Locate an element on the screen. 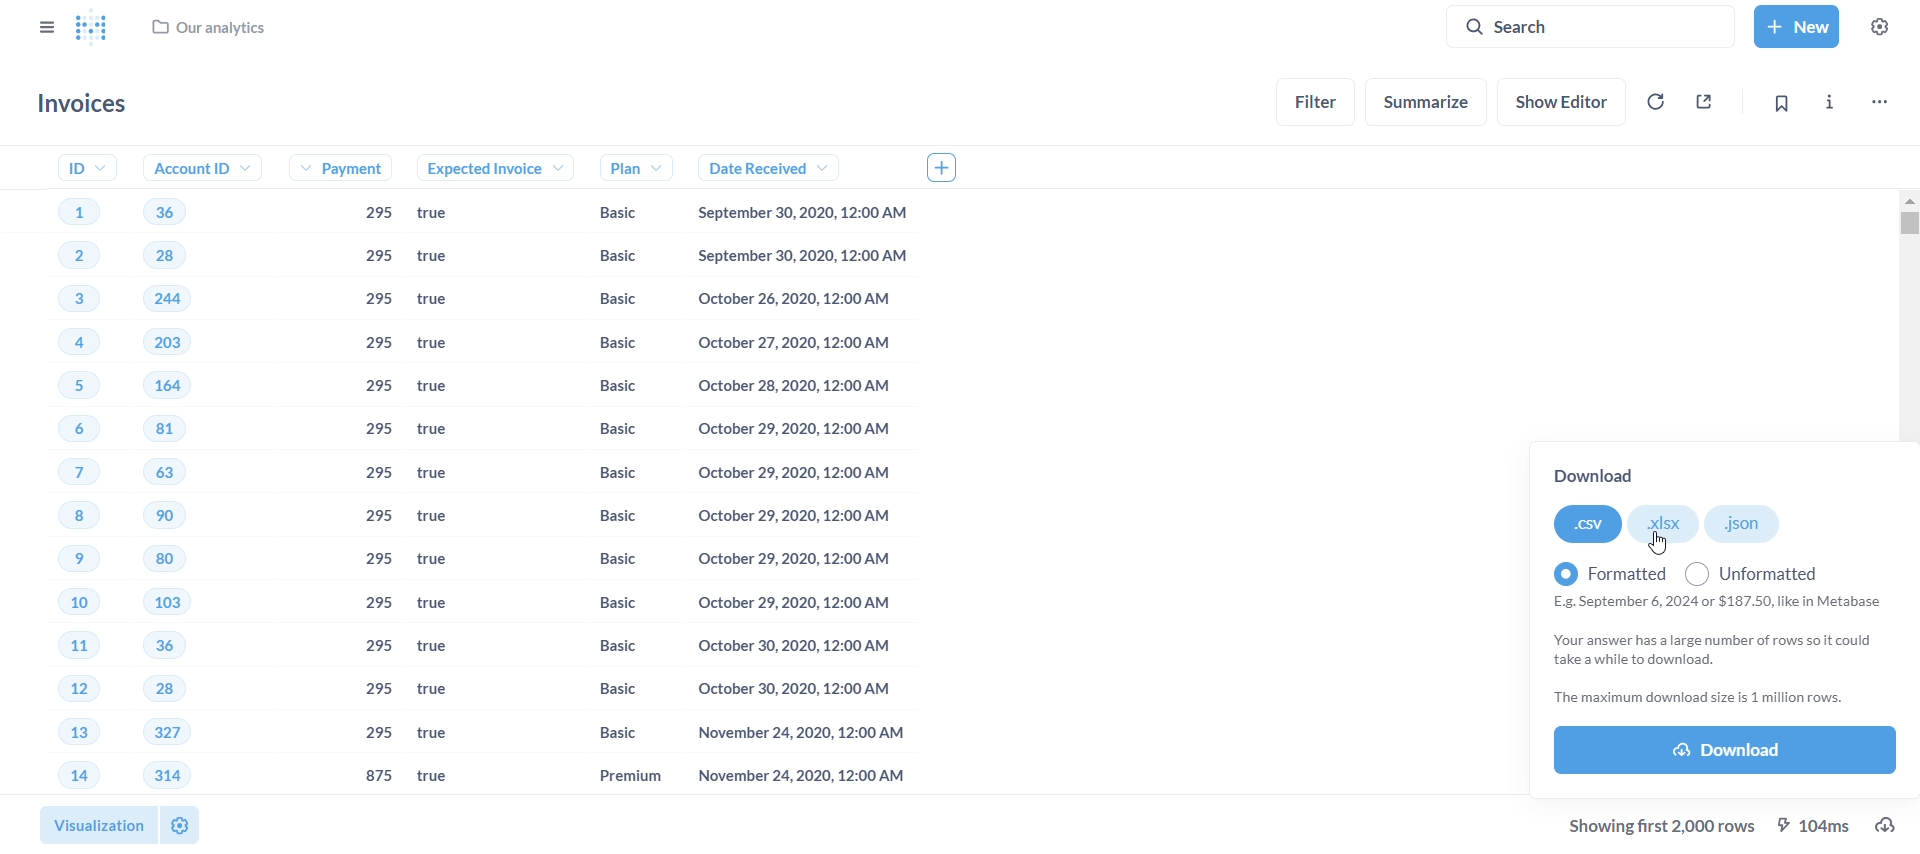 The height and width of the screenshot is (854, 1920). filter is located at coordinates (1317, 100).